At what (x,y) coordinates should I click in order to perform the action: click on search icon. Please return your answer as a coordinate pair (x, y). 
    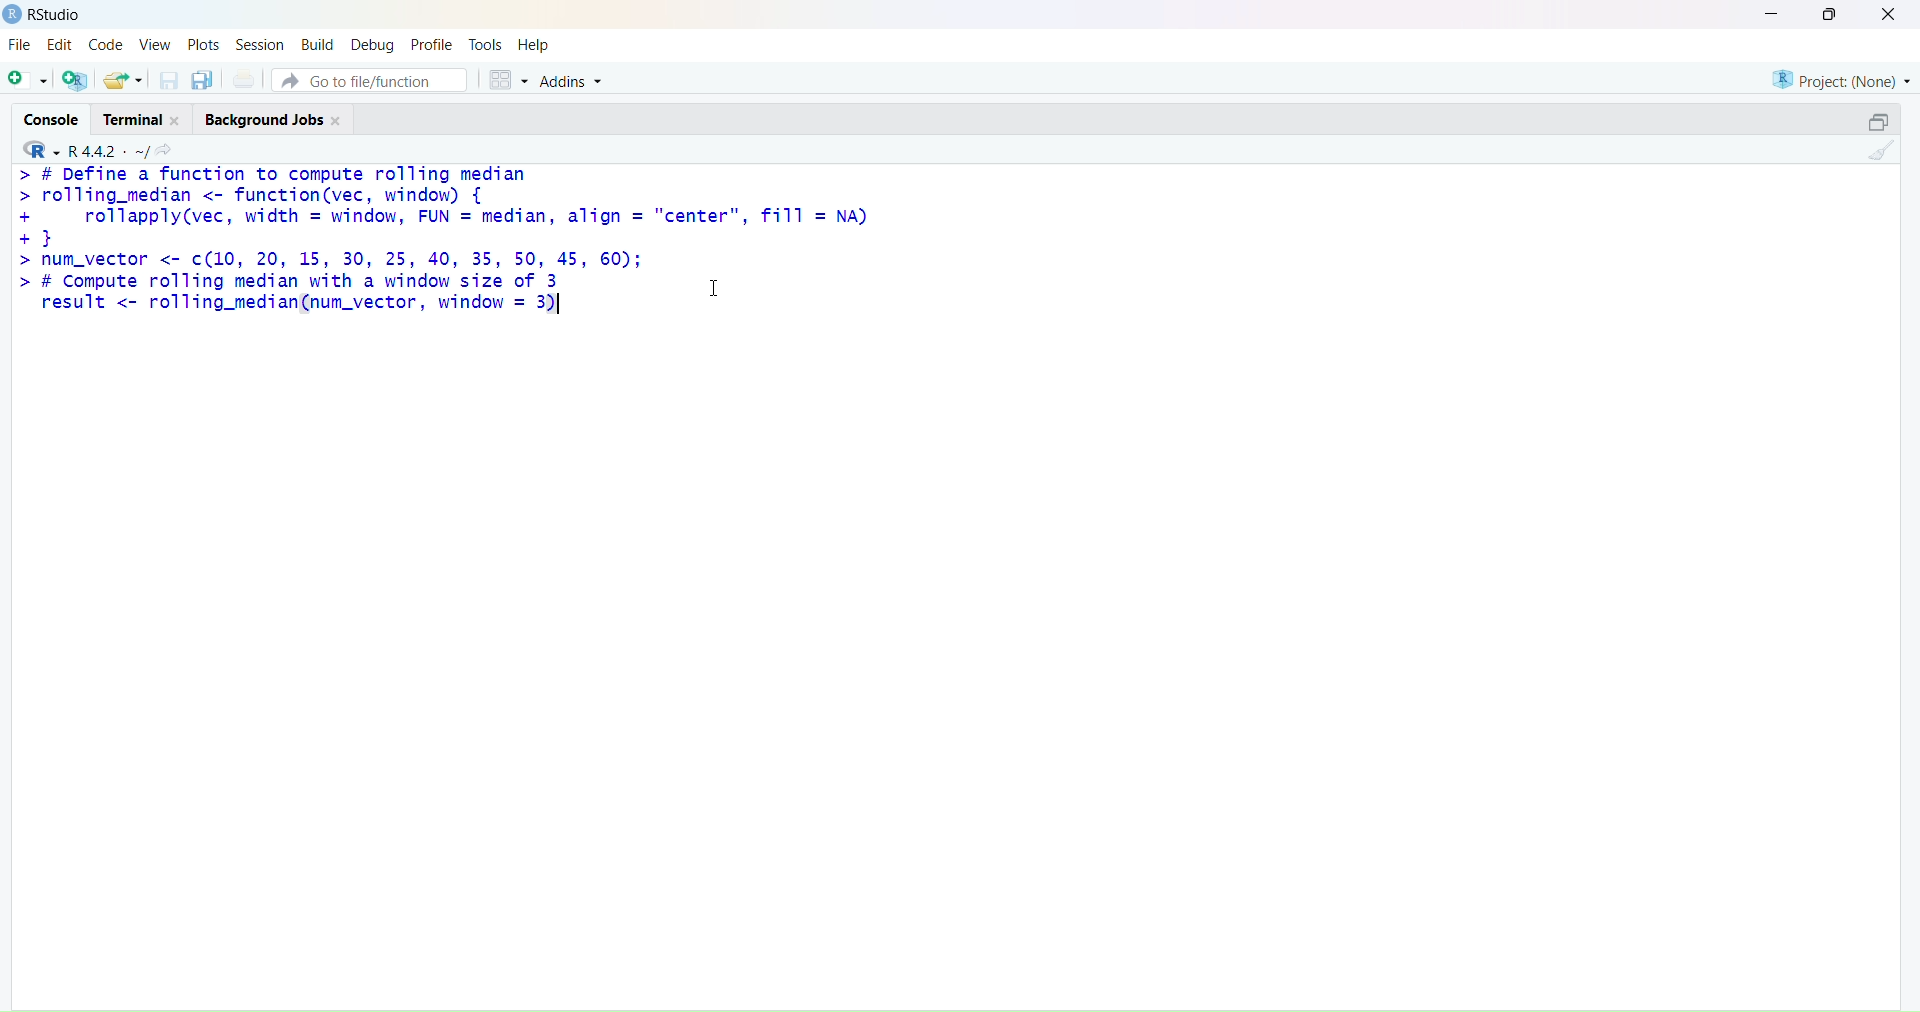
    Looking at the image, I should click on (165, 149).